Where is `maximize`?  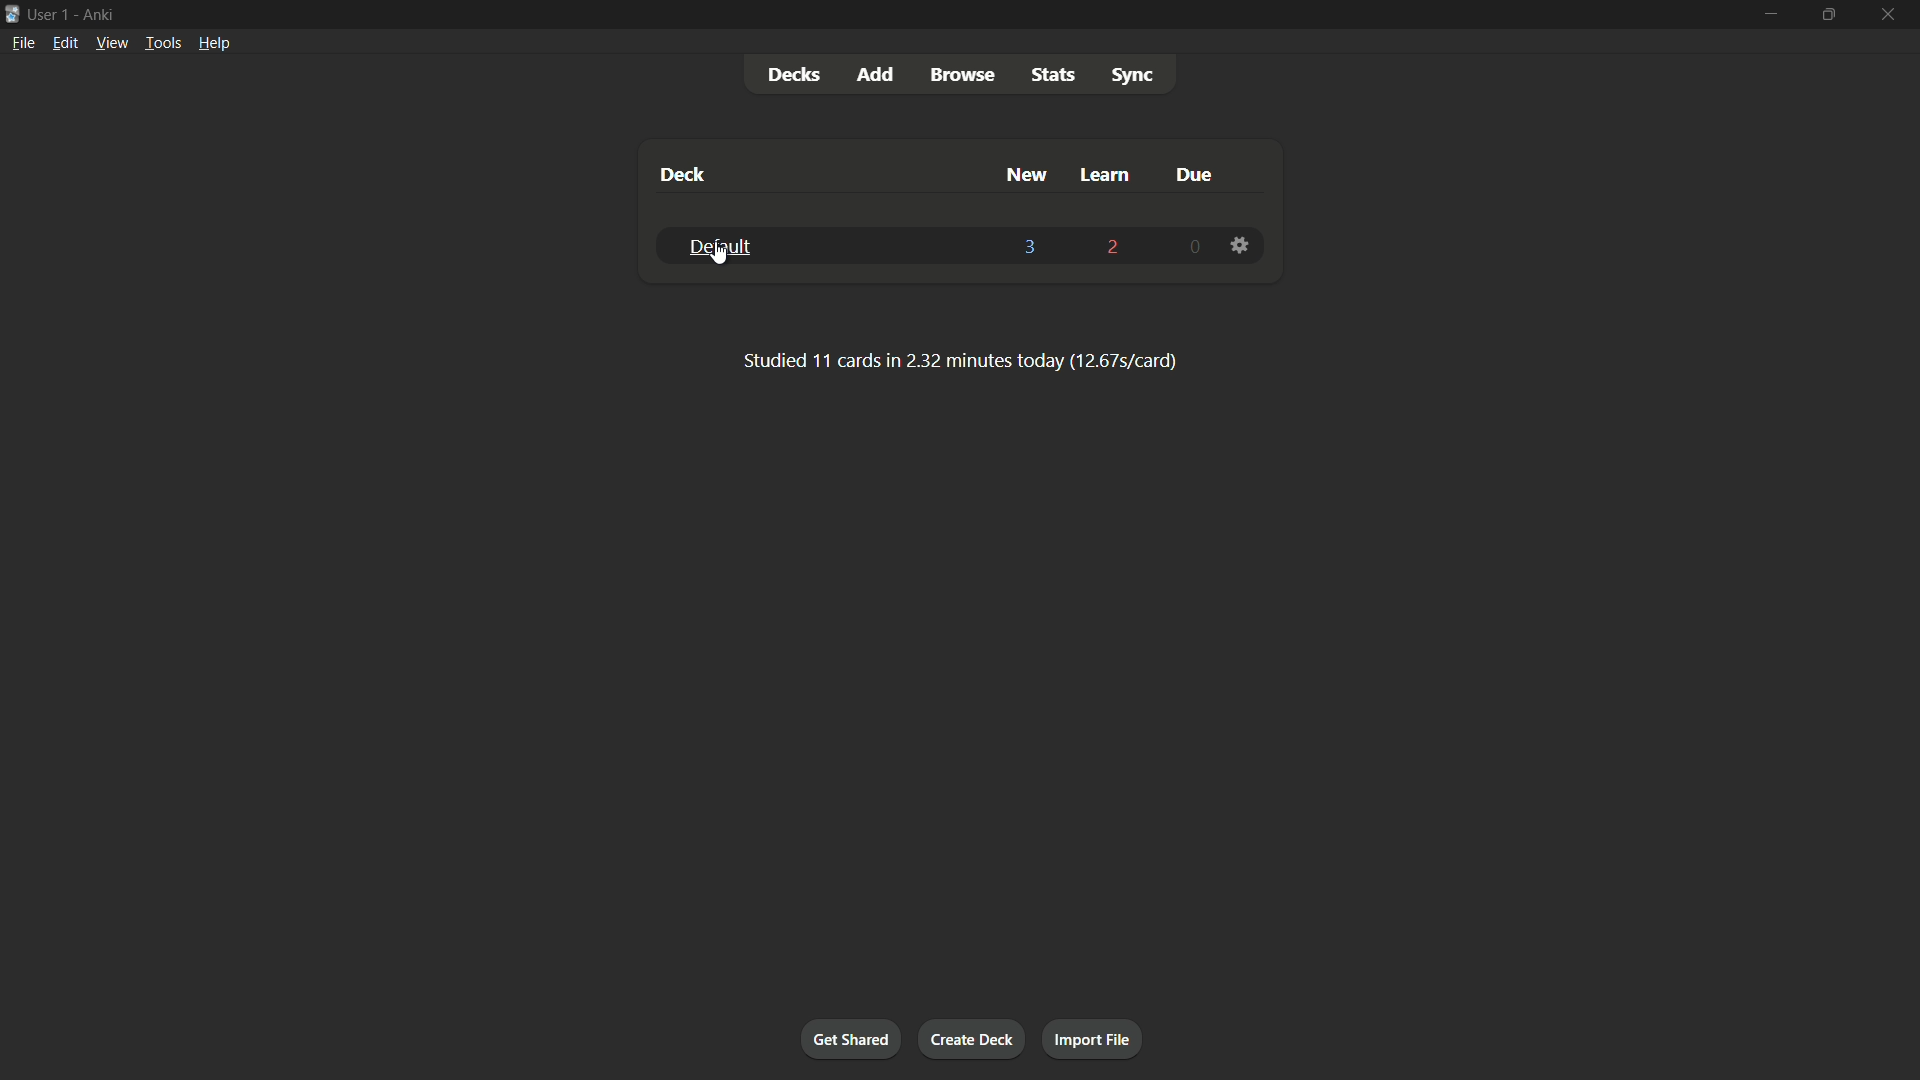
maximize is located at coordinates (1828, 13).